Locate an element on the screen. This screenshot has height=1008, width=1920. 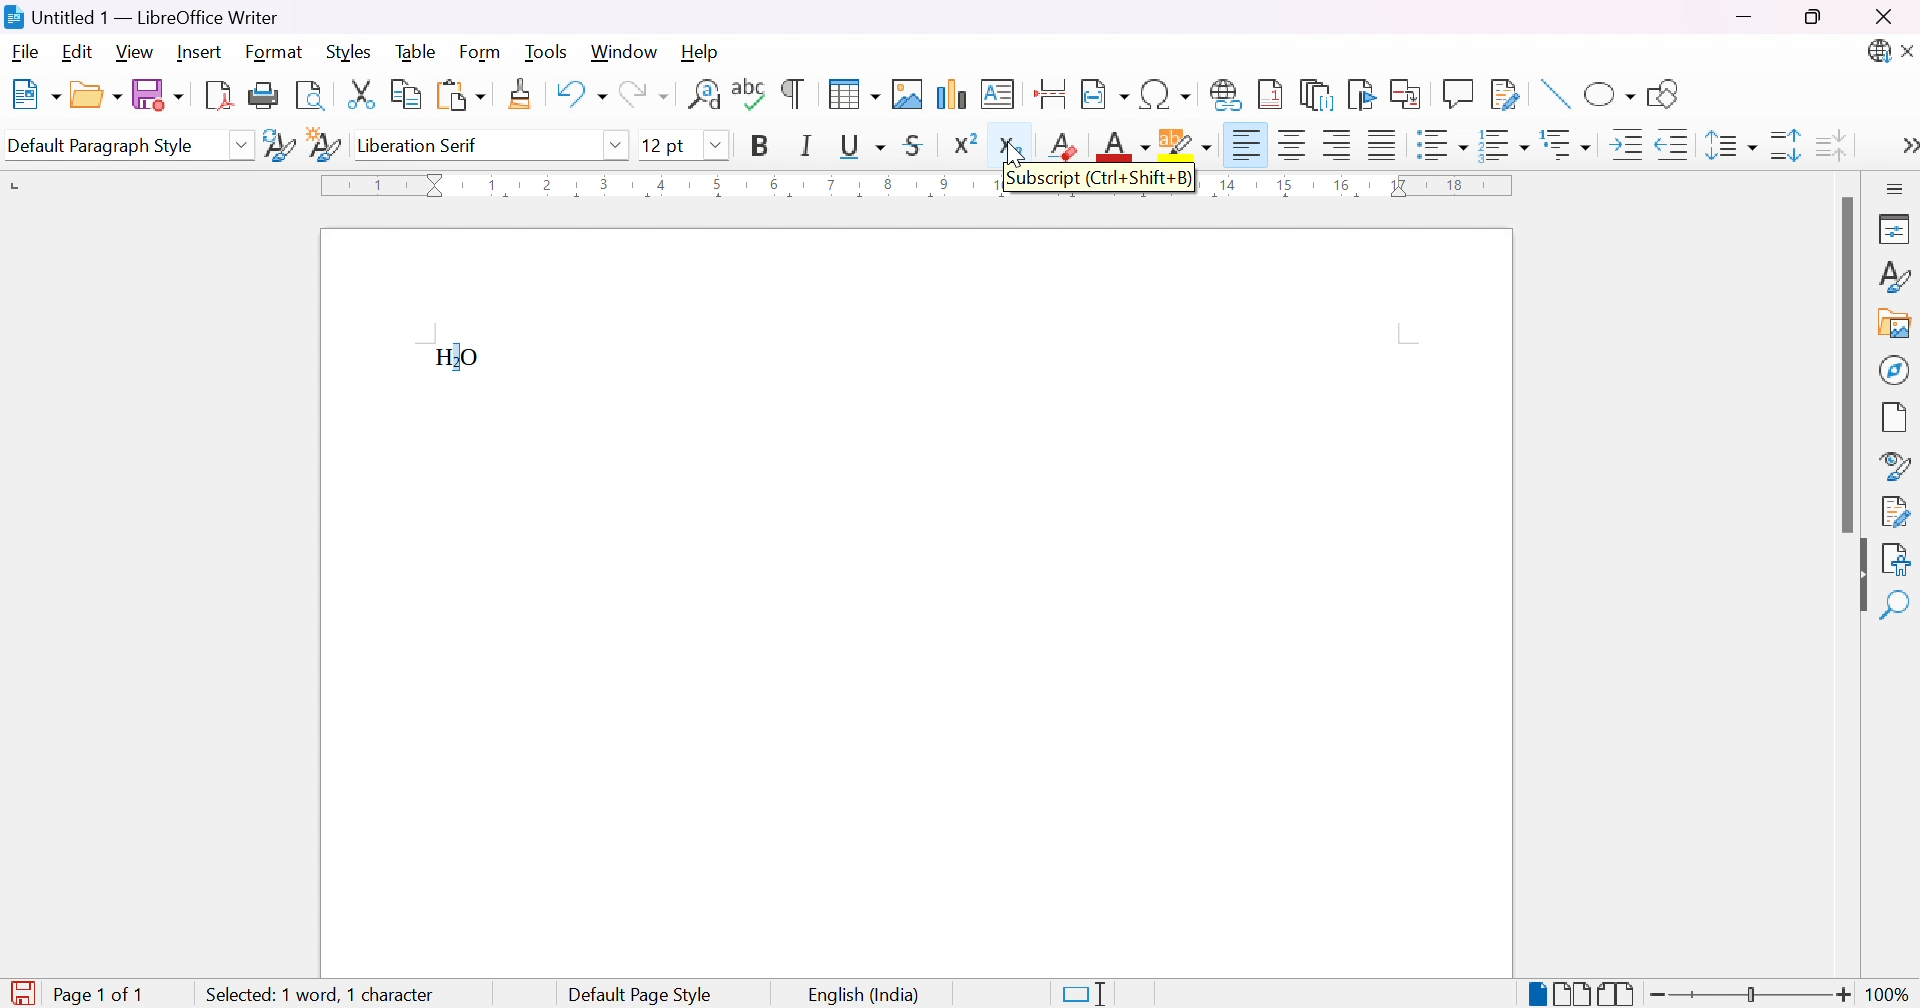
Toggle unordered list is located at coordinates (1444, 148).